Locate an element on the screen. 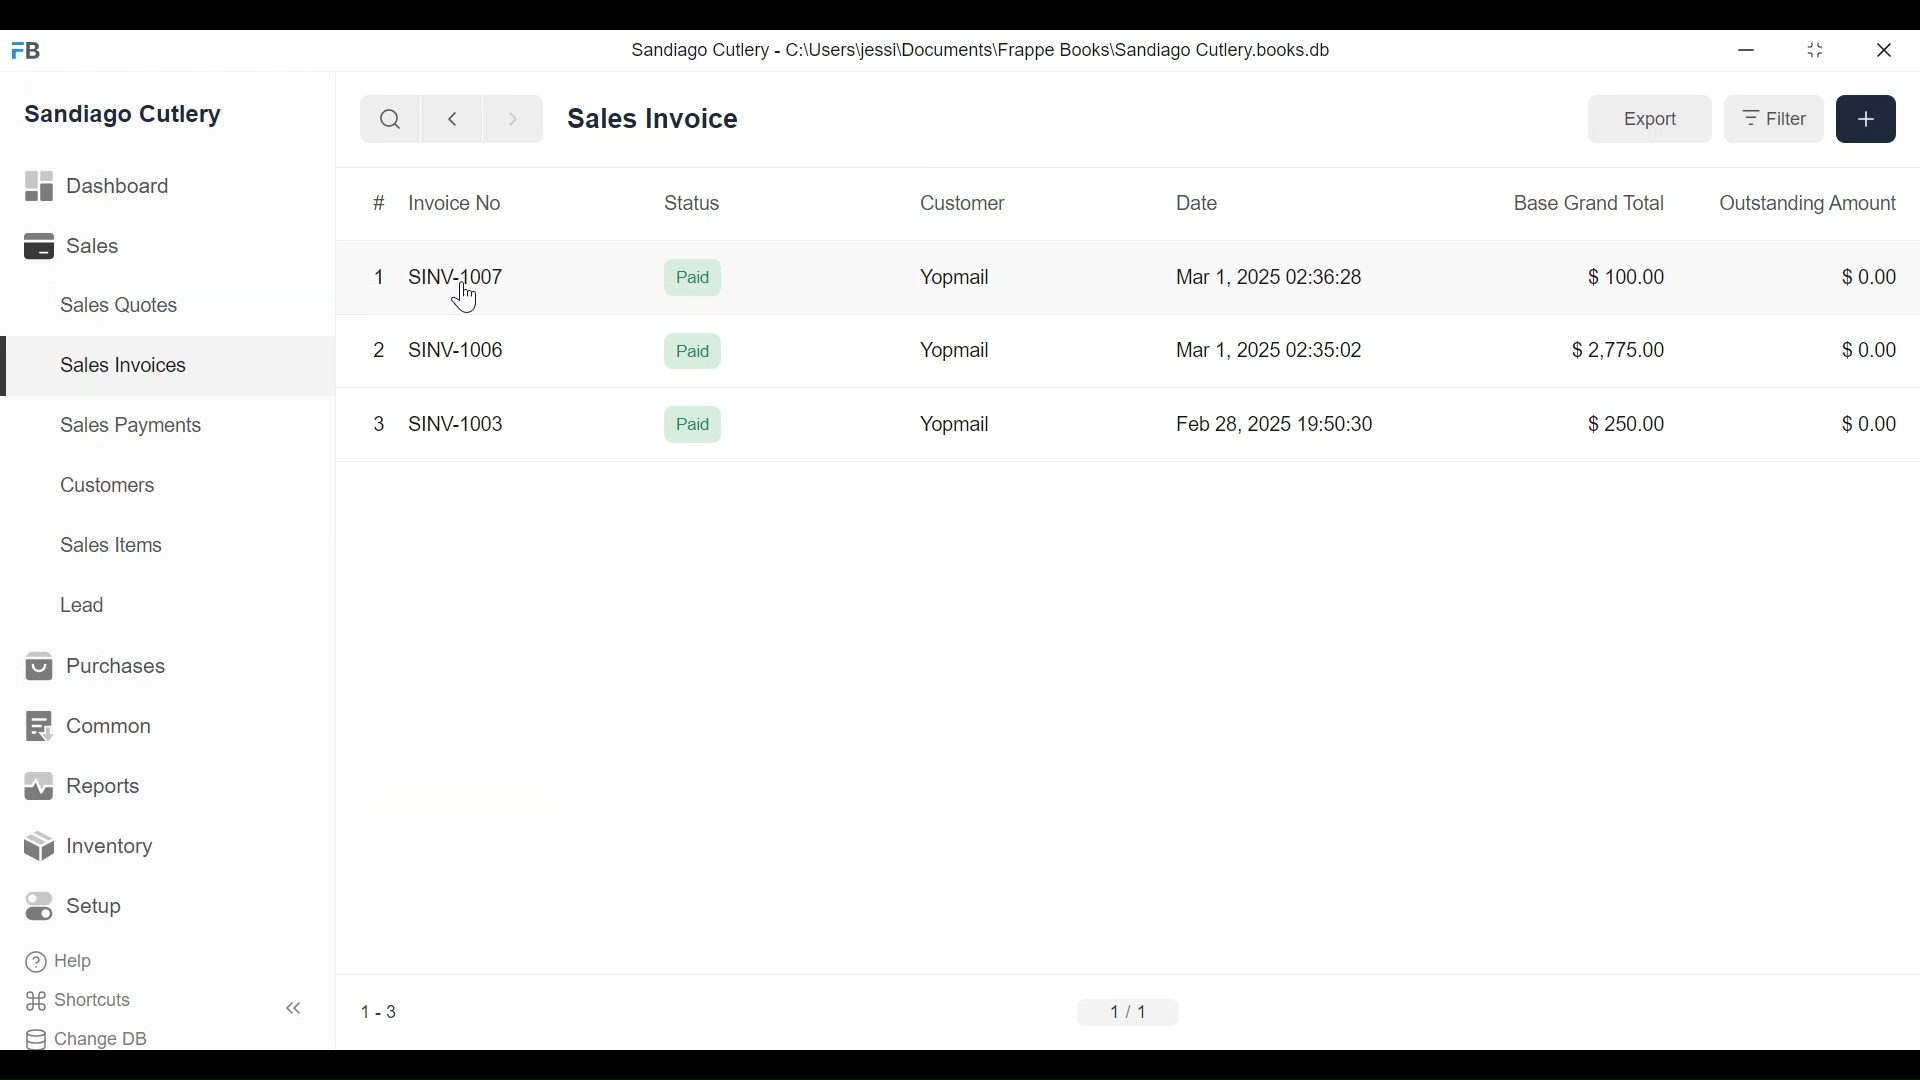 The width and height of the screenshot is (1920, 1080). $100.00 is located at coordinates (1627, 277).